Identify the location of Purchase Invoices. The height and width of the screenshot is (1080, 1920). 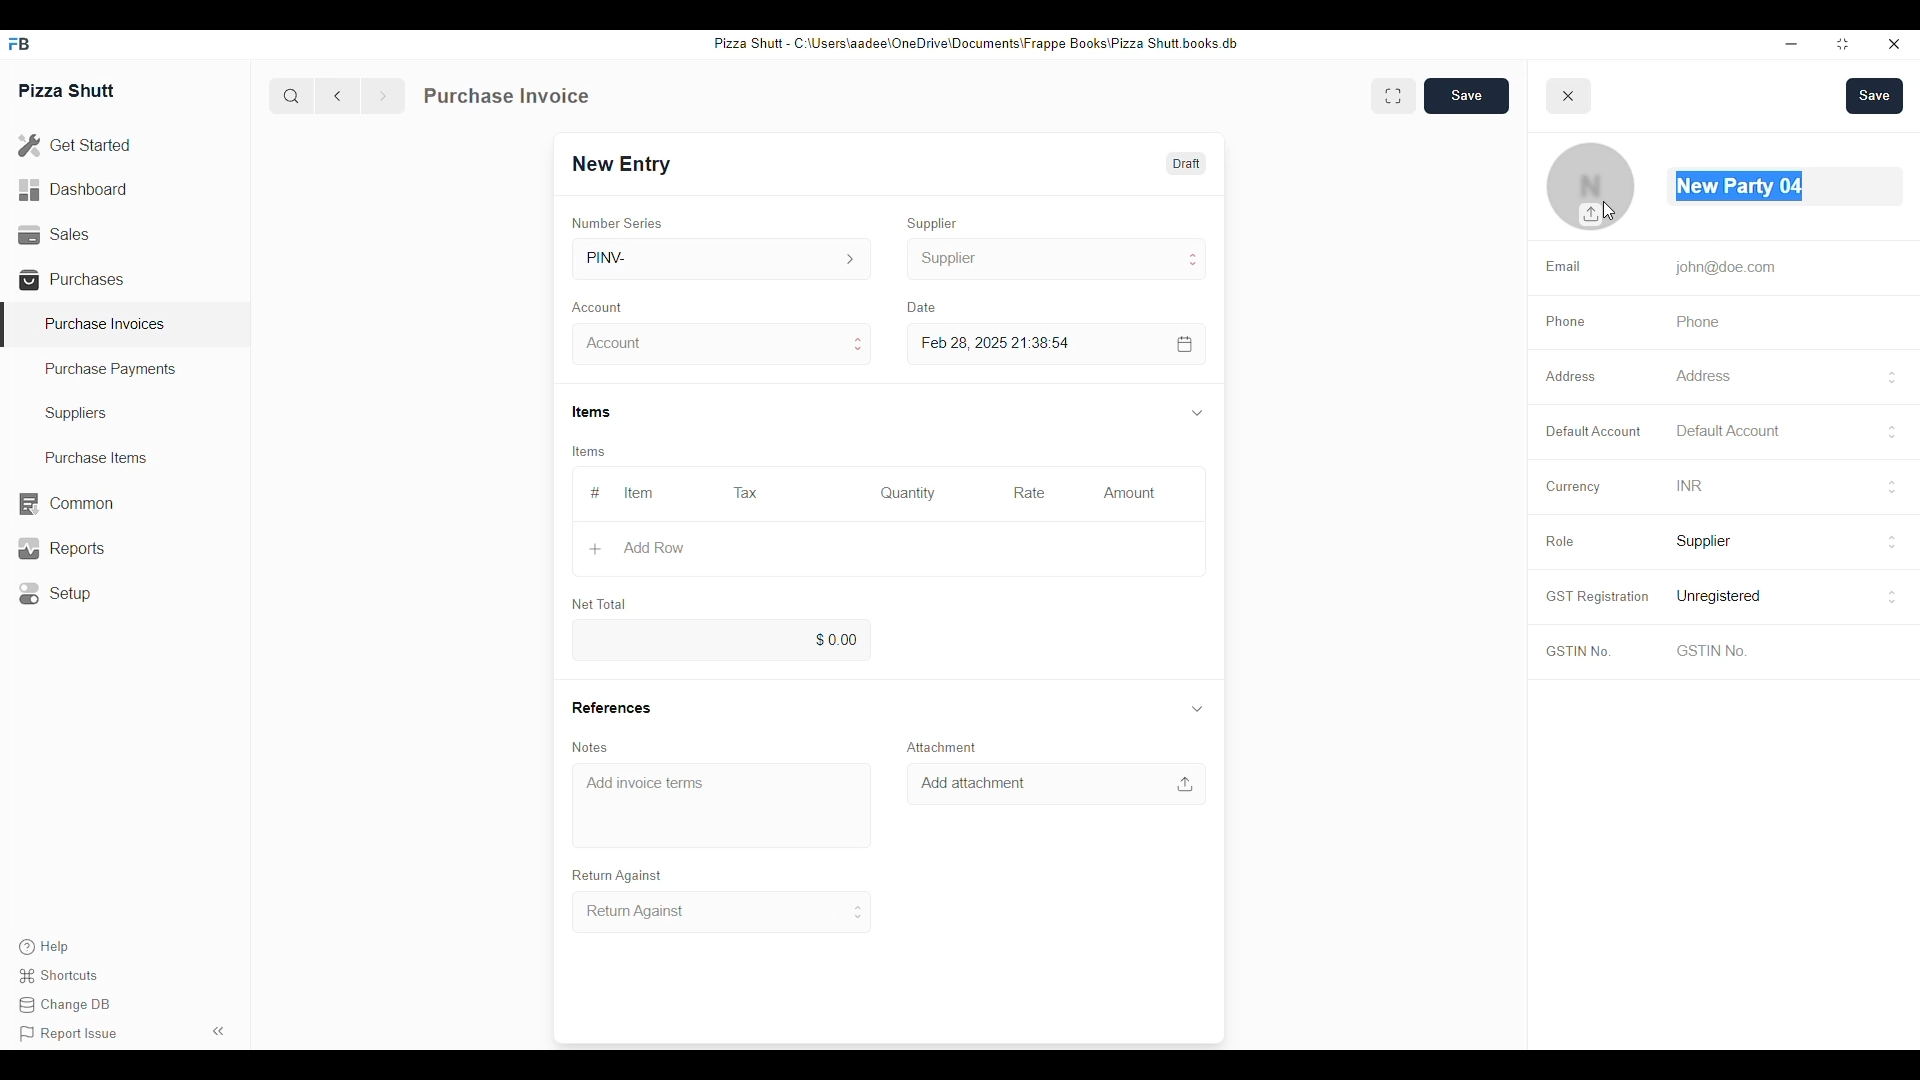
(105, 323).